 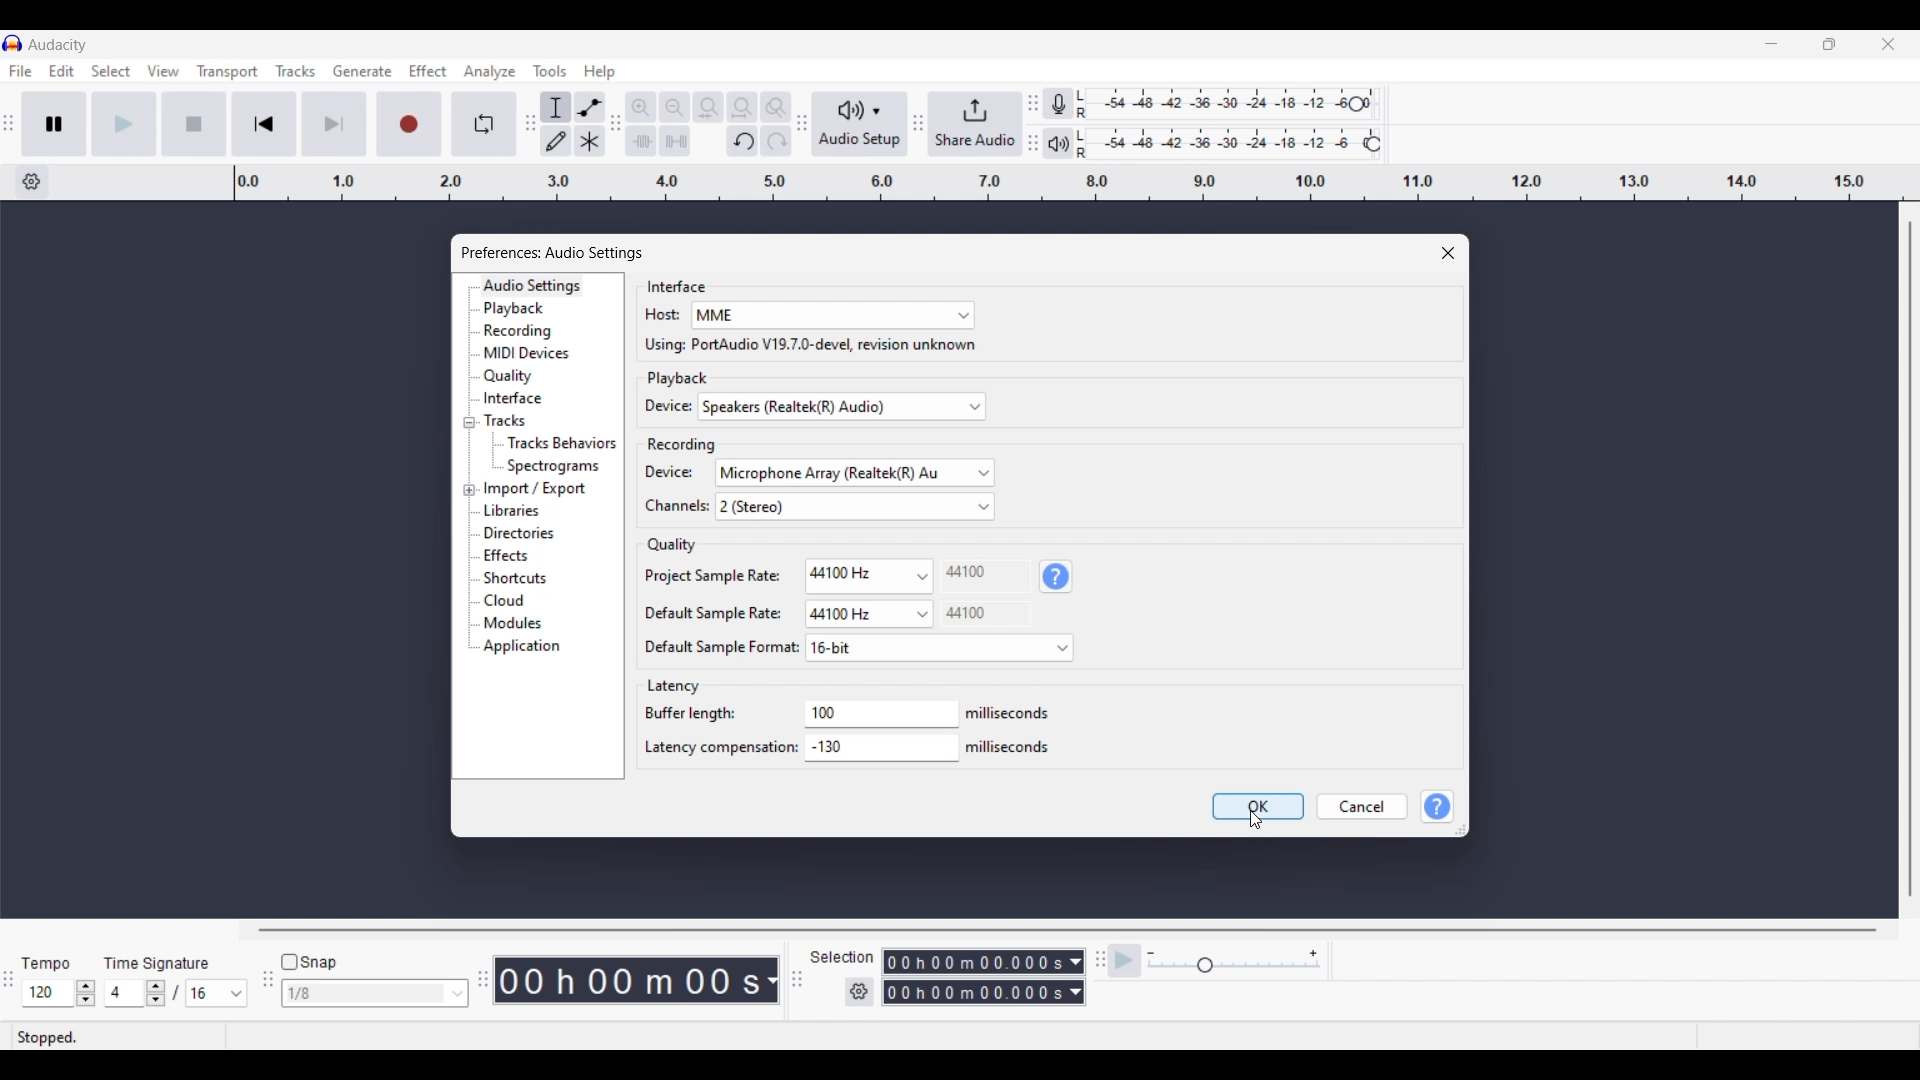 I want to click on Undo, so click(x=742, y=141).